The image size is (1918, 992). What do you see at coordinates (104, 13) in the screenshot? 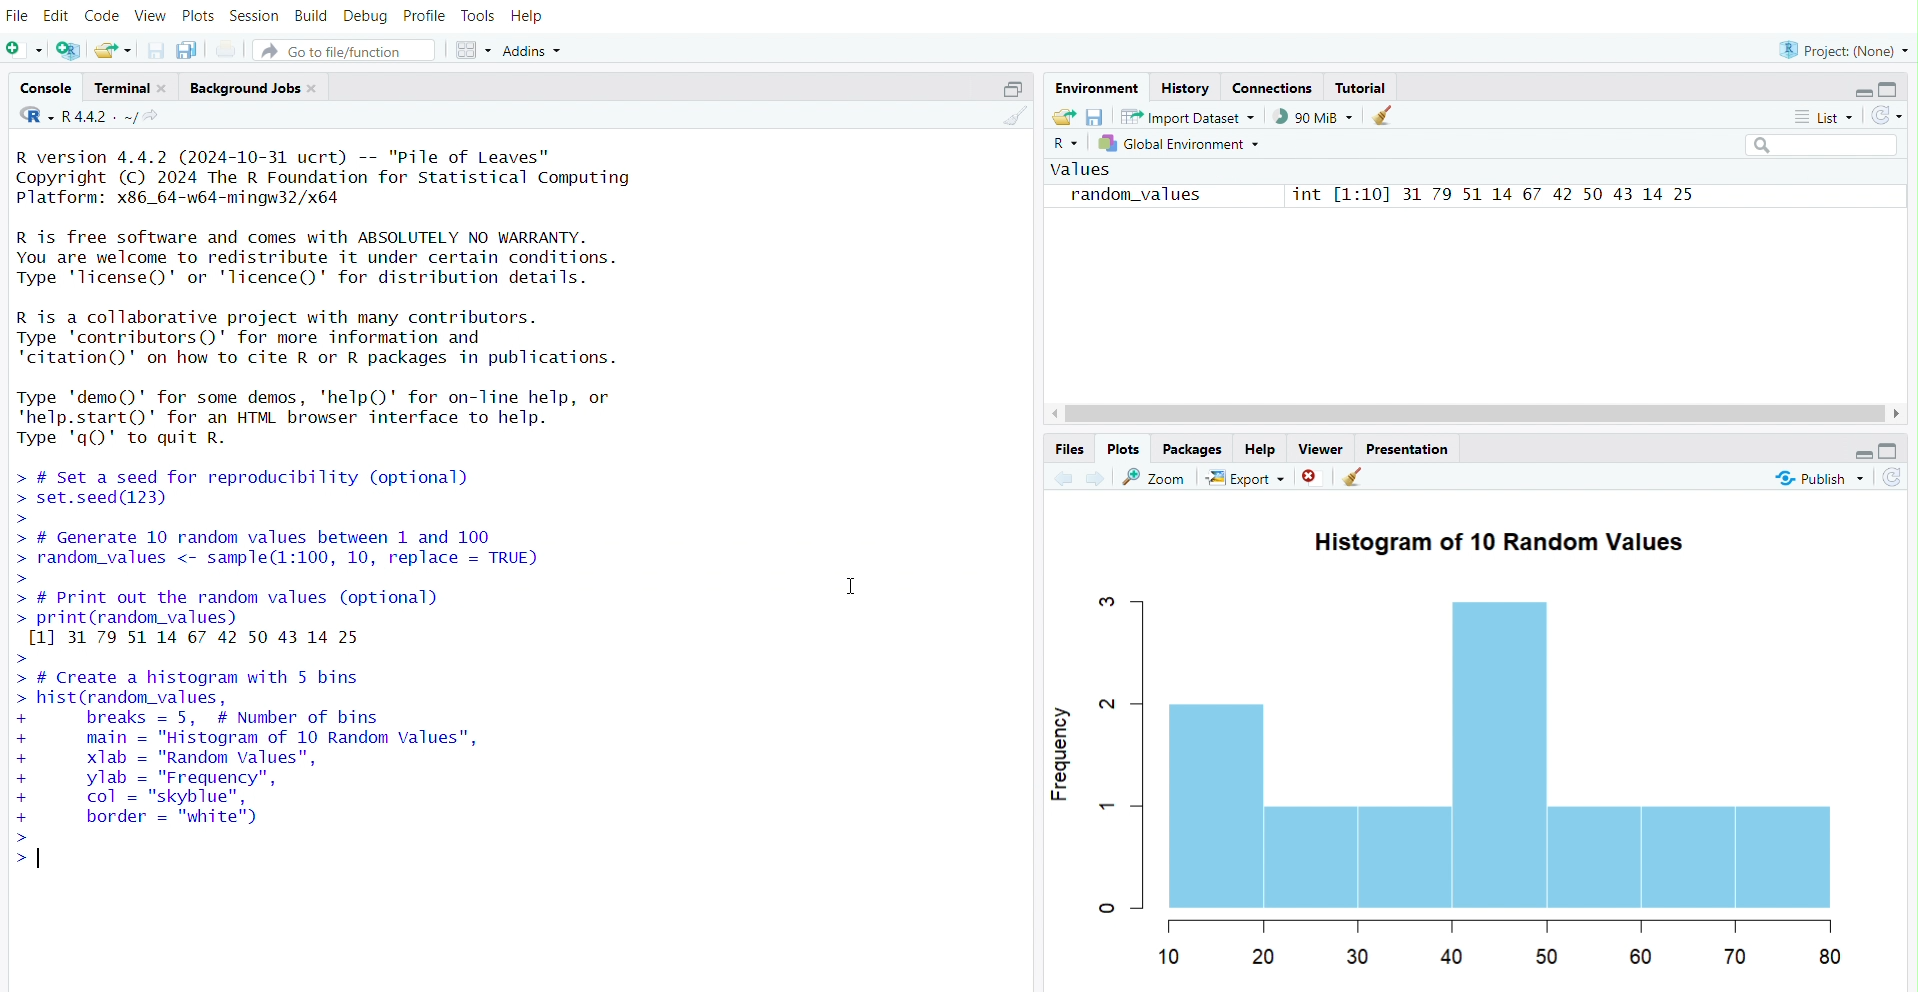
I see `code` at bounding box center [104, 13].